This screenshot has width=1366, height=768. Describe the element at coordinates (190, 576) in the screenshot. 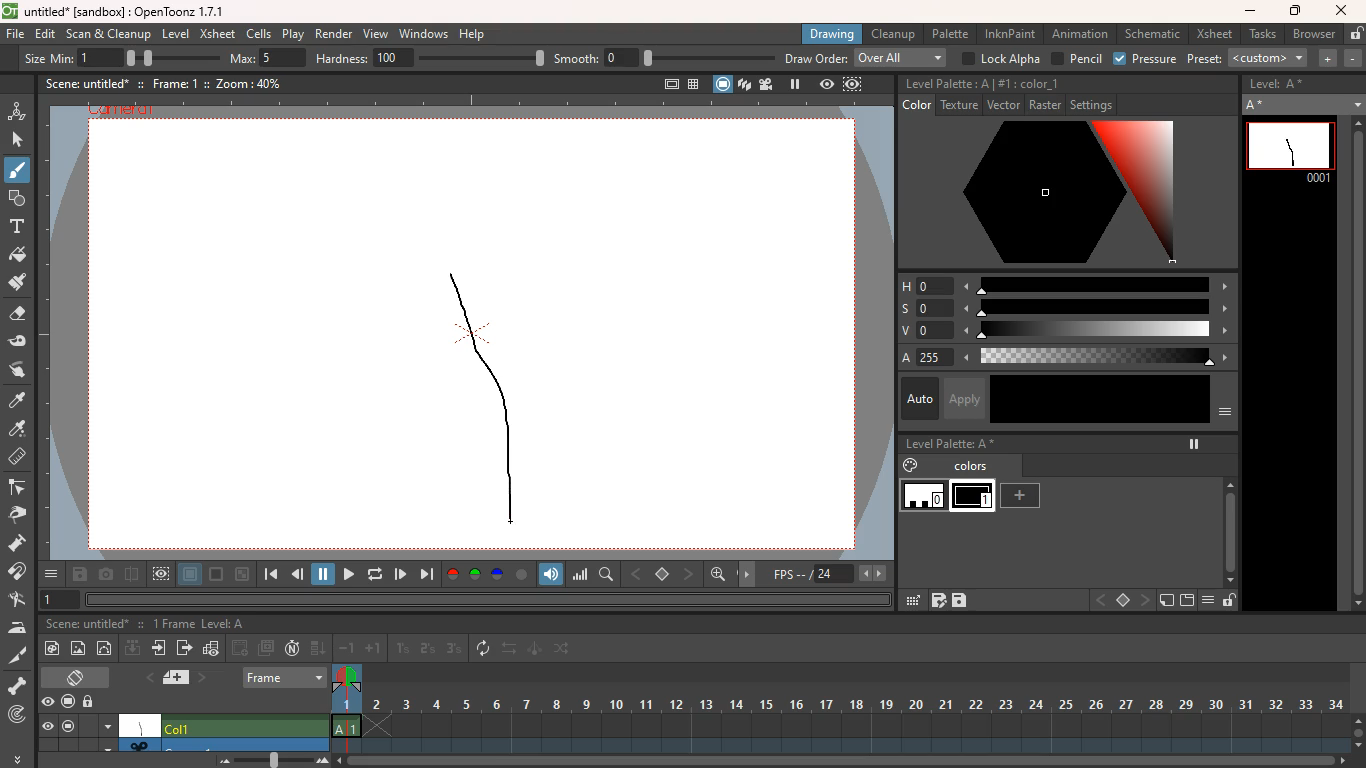

I see `layer` at that location.